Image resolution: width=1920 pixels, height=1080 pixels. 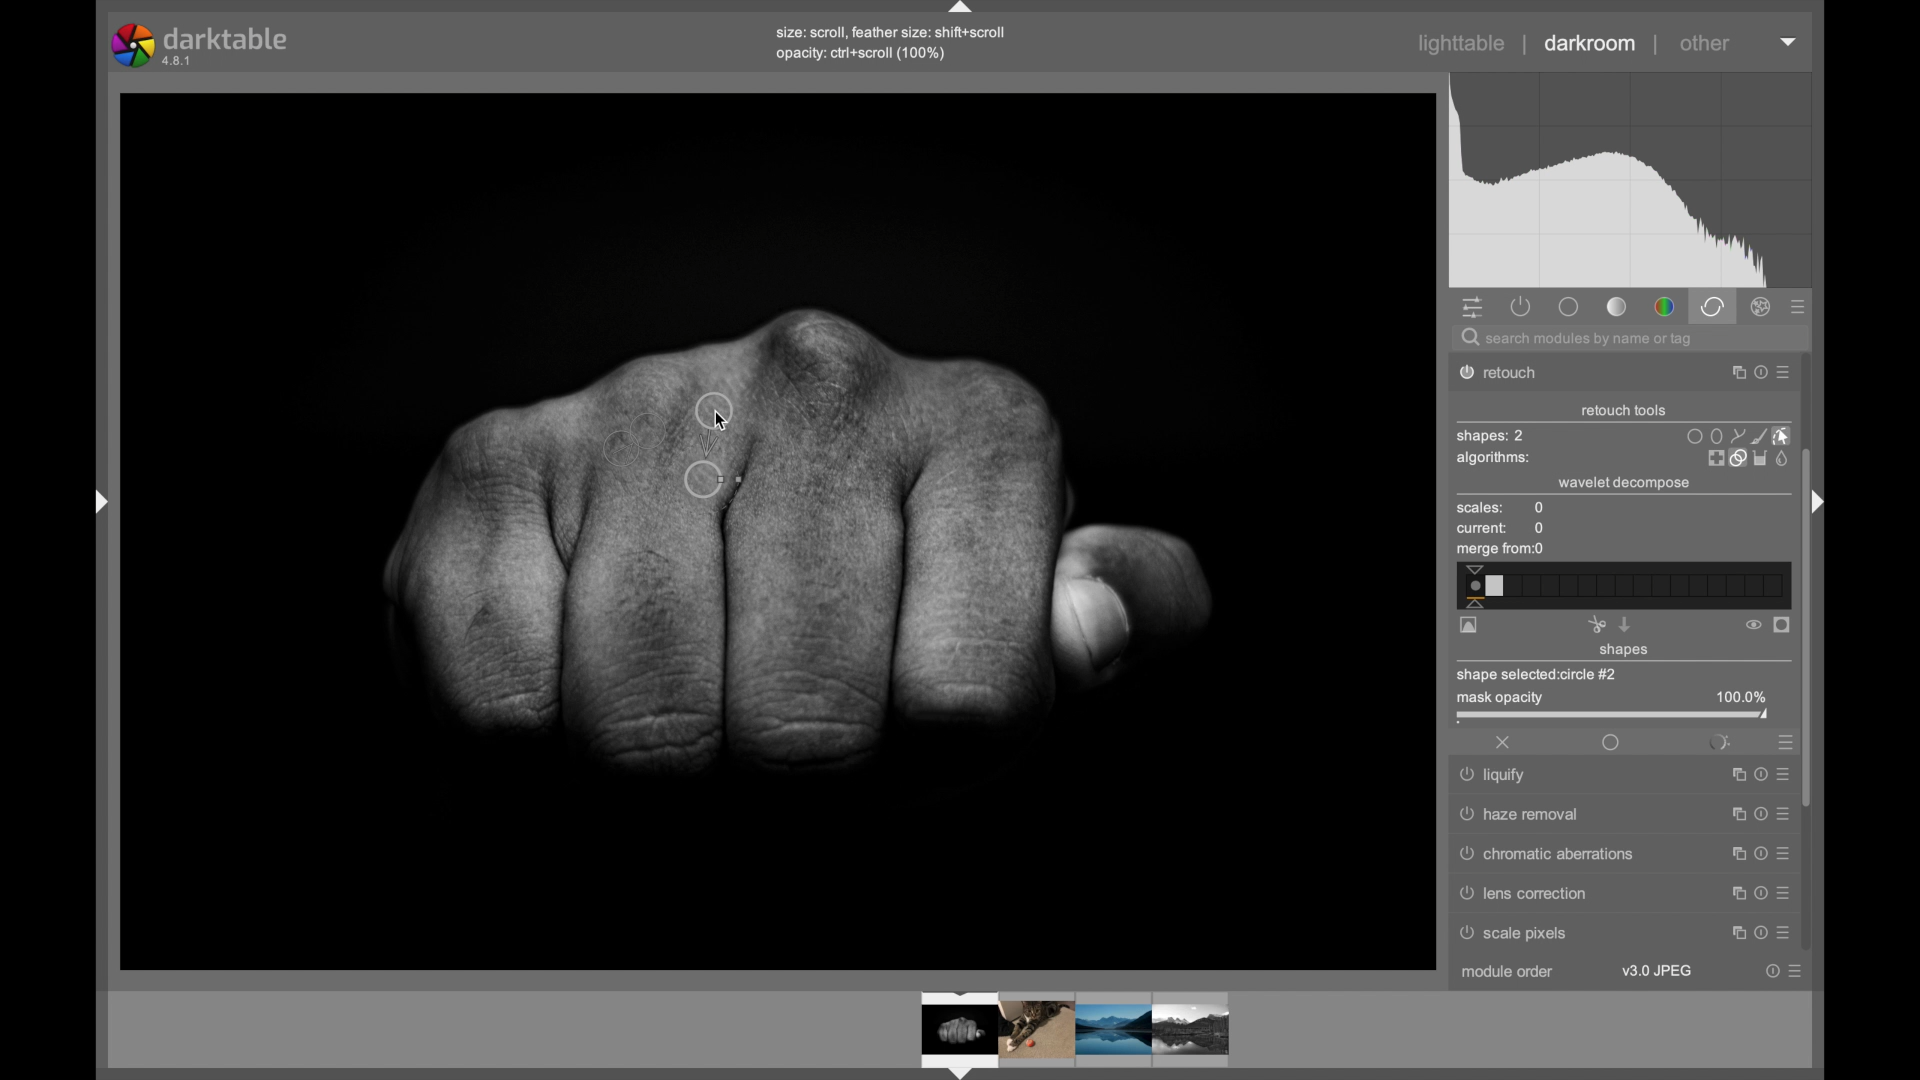 I want to click on histogram, so click(x=1630, y=181).